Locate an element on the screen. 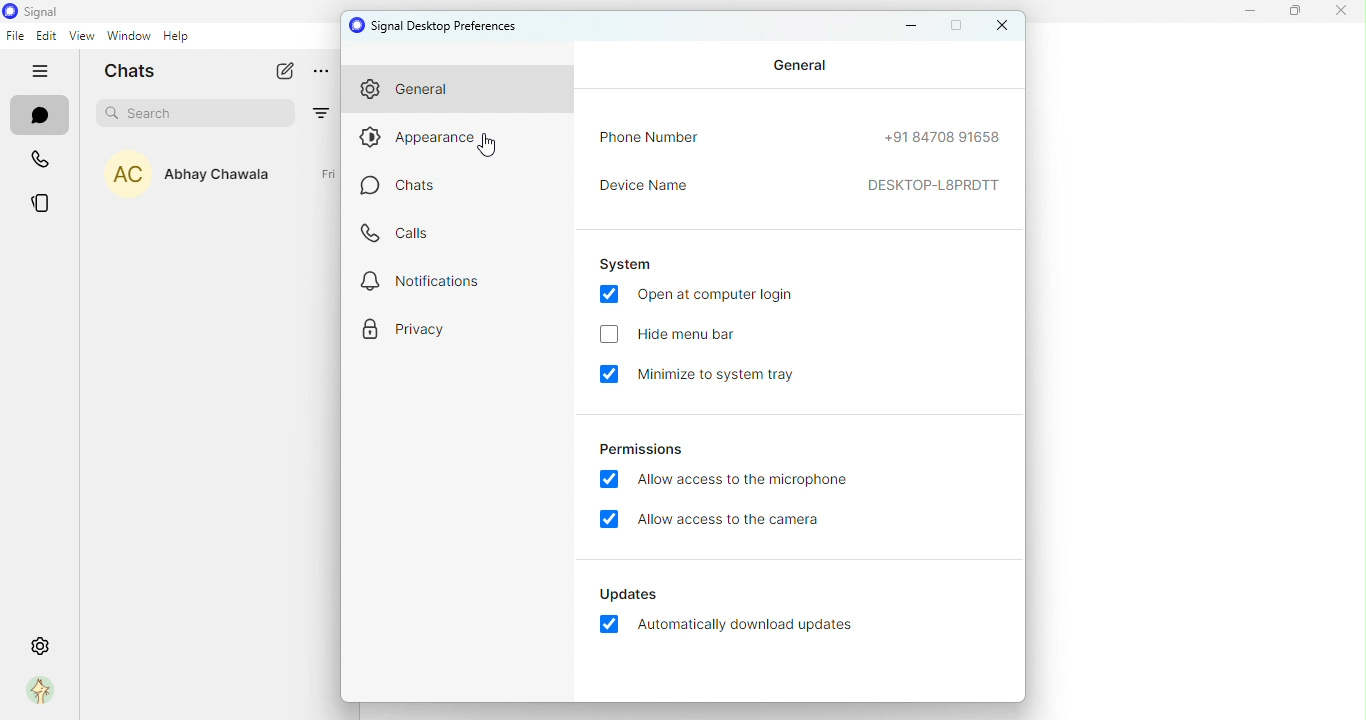 The width and height of the screenshot is (1366, 720). notifications is located at coordinates (430, 286).